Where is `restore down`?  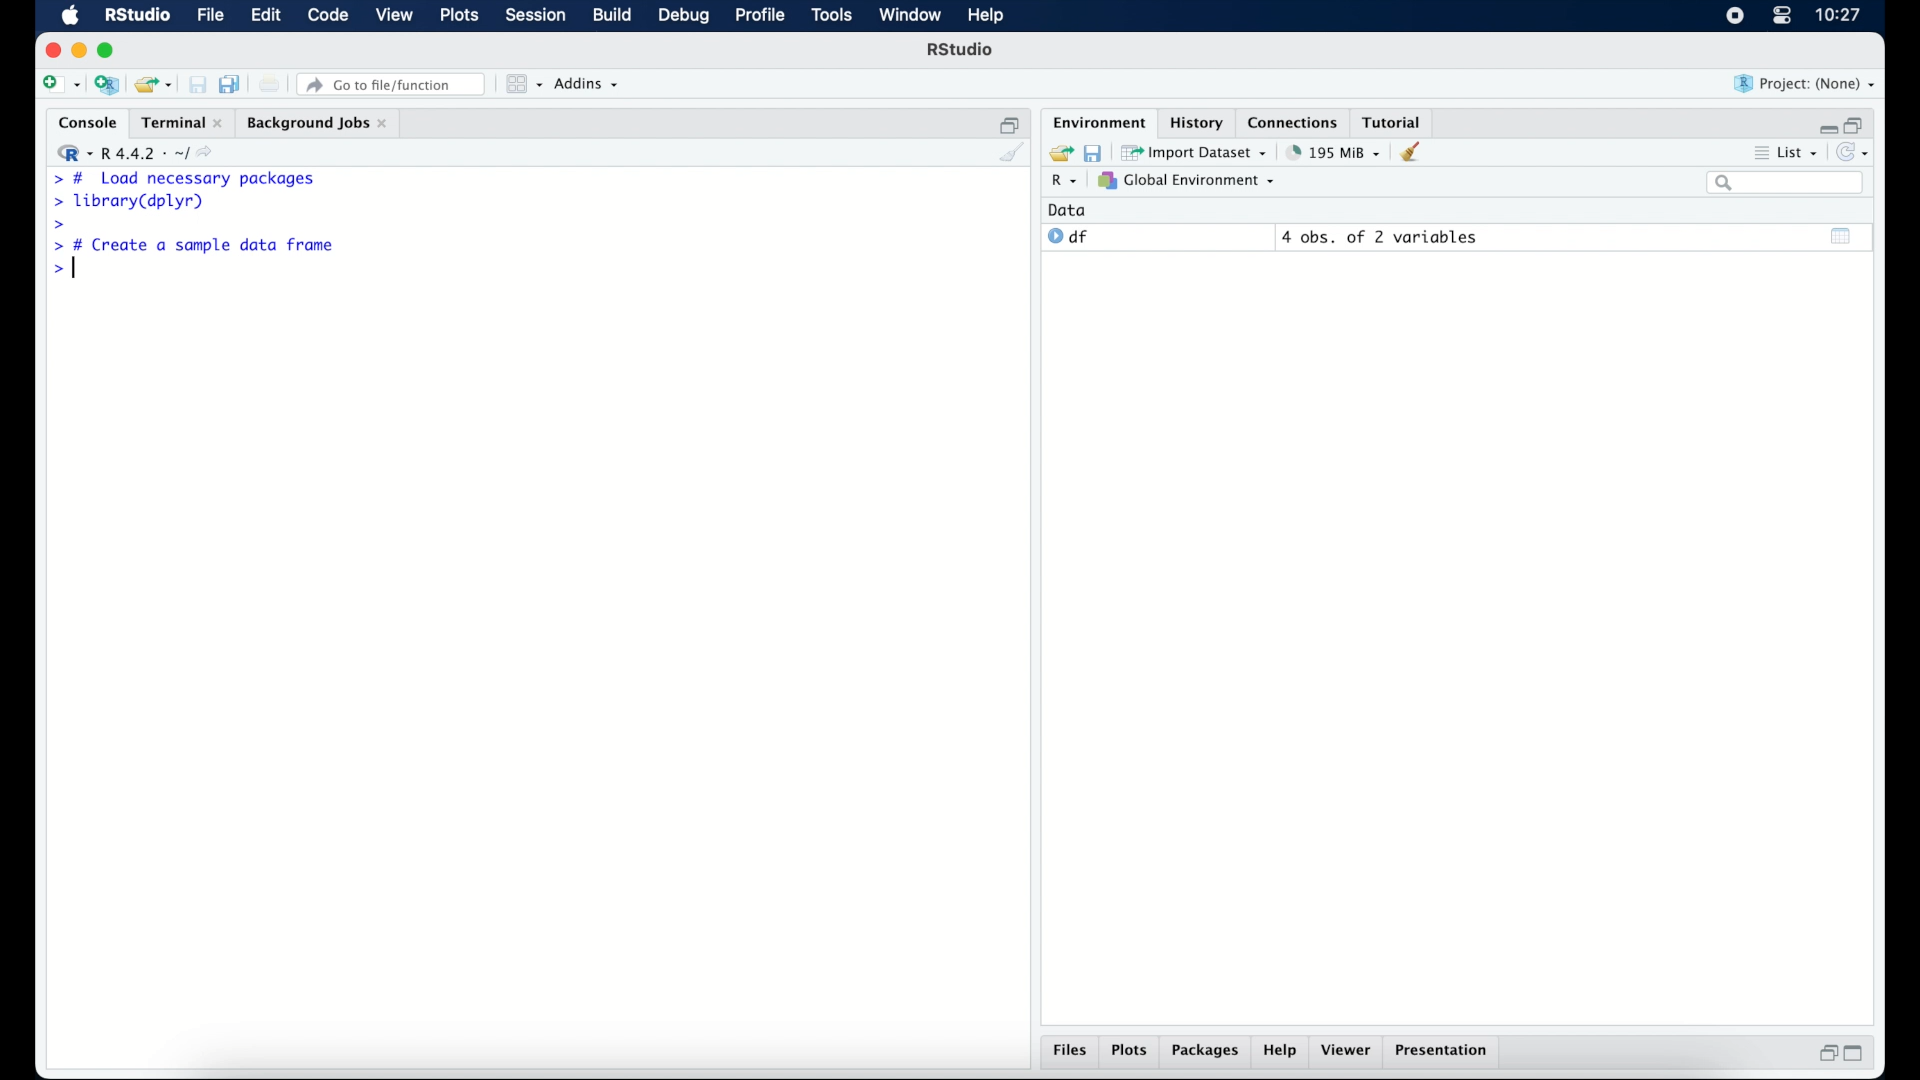
restore down is located at coordinates (1858, 123).